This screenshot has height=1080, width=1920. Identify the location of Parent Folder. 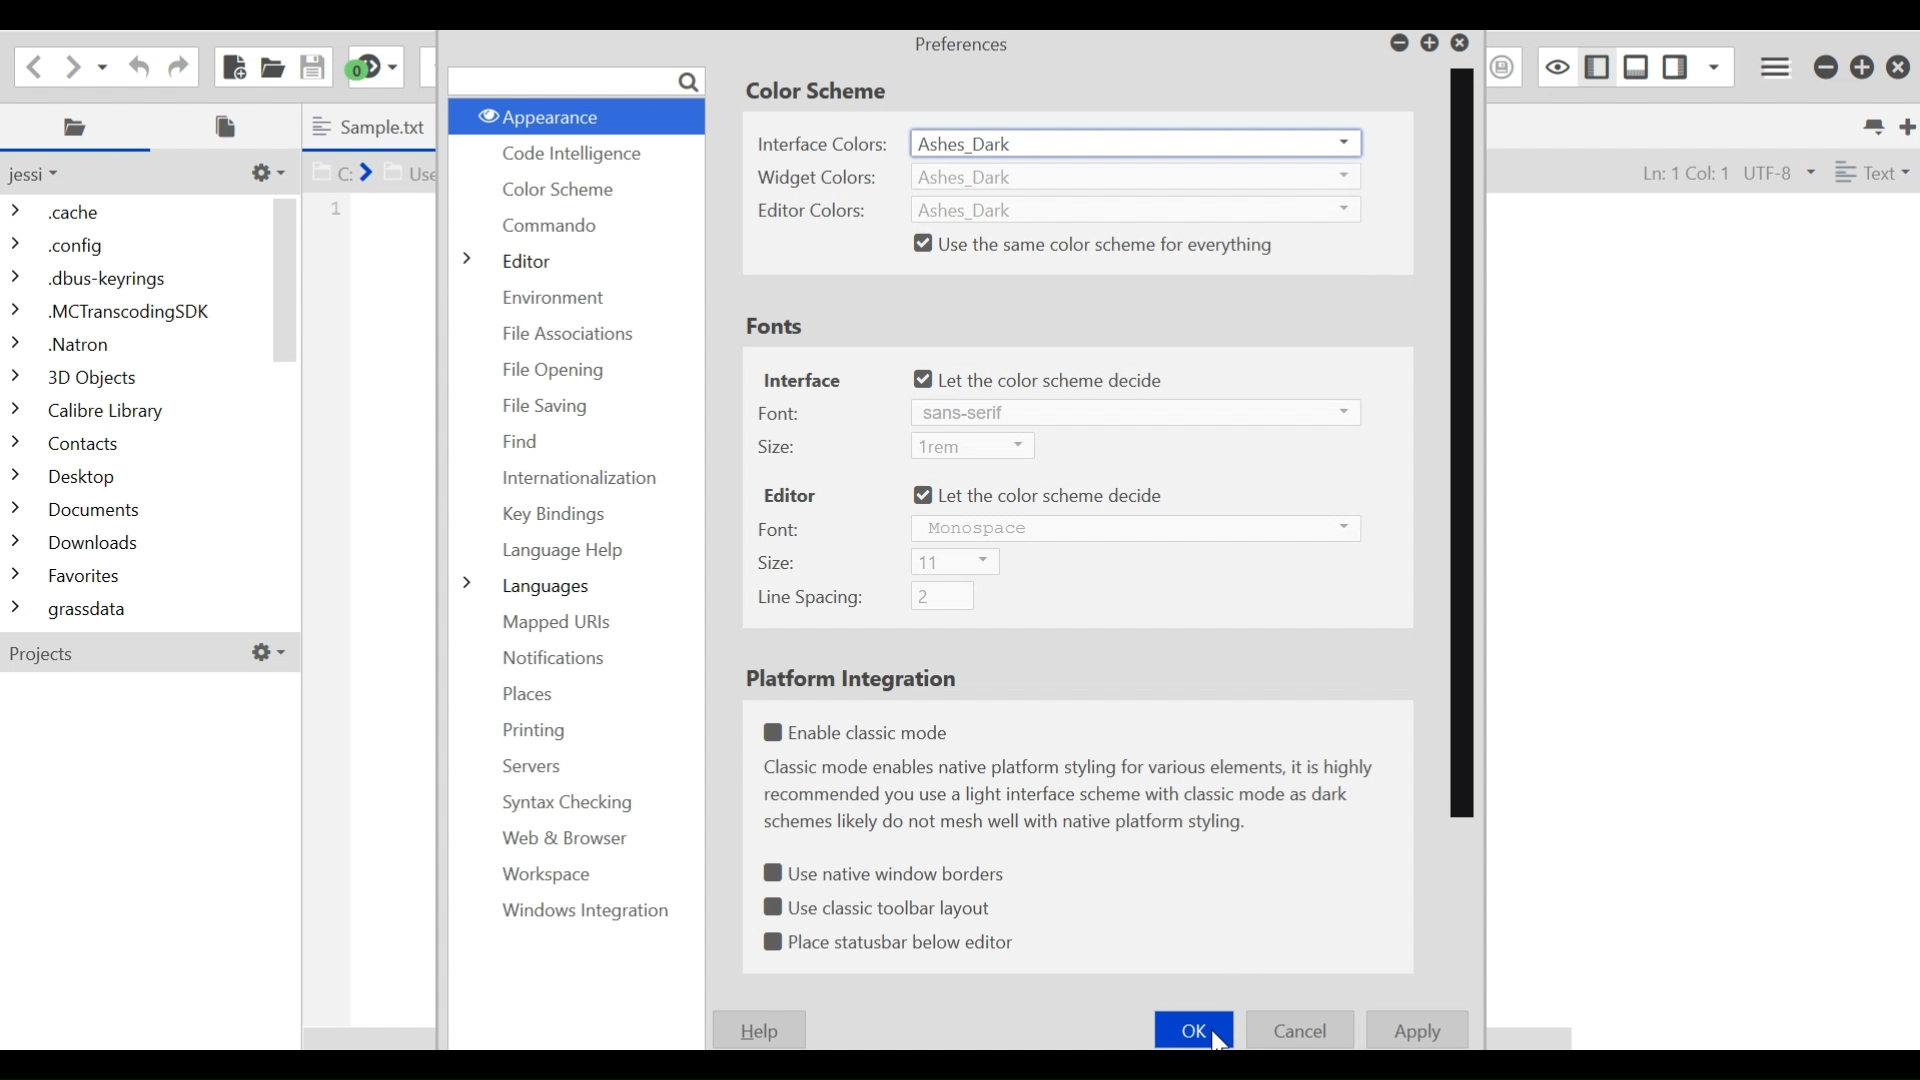
(45, 174).